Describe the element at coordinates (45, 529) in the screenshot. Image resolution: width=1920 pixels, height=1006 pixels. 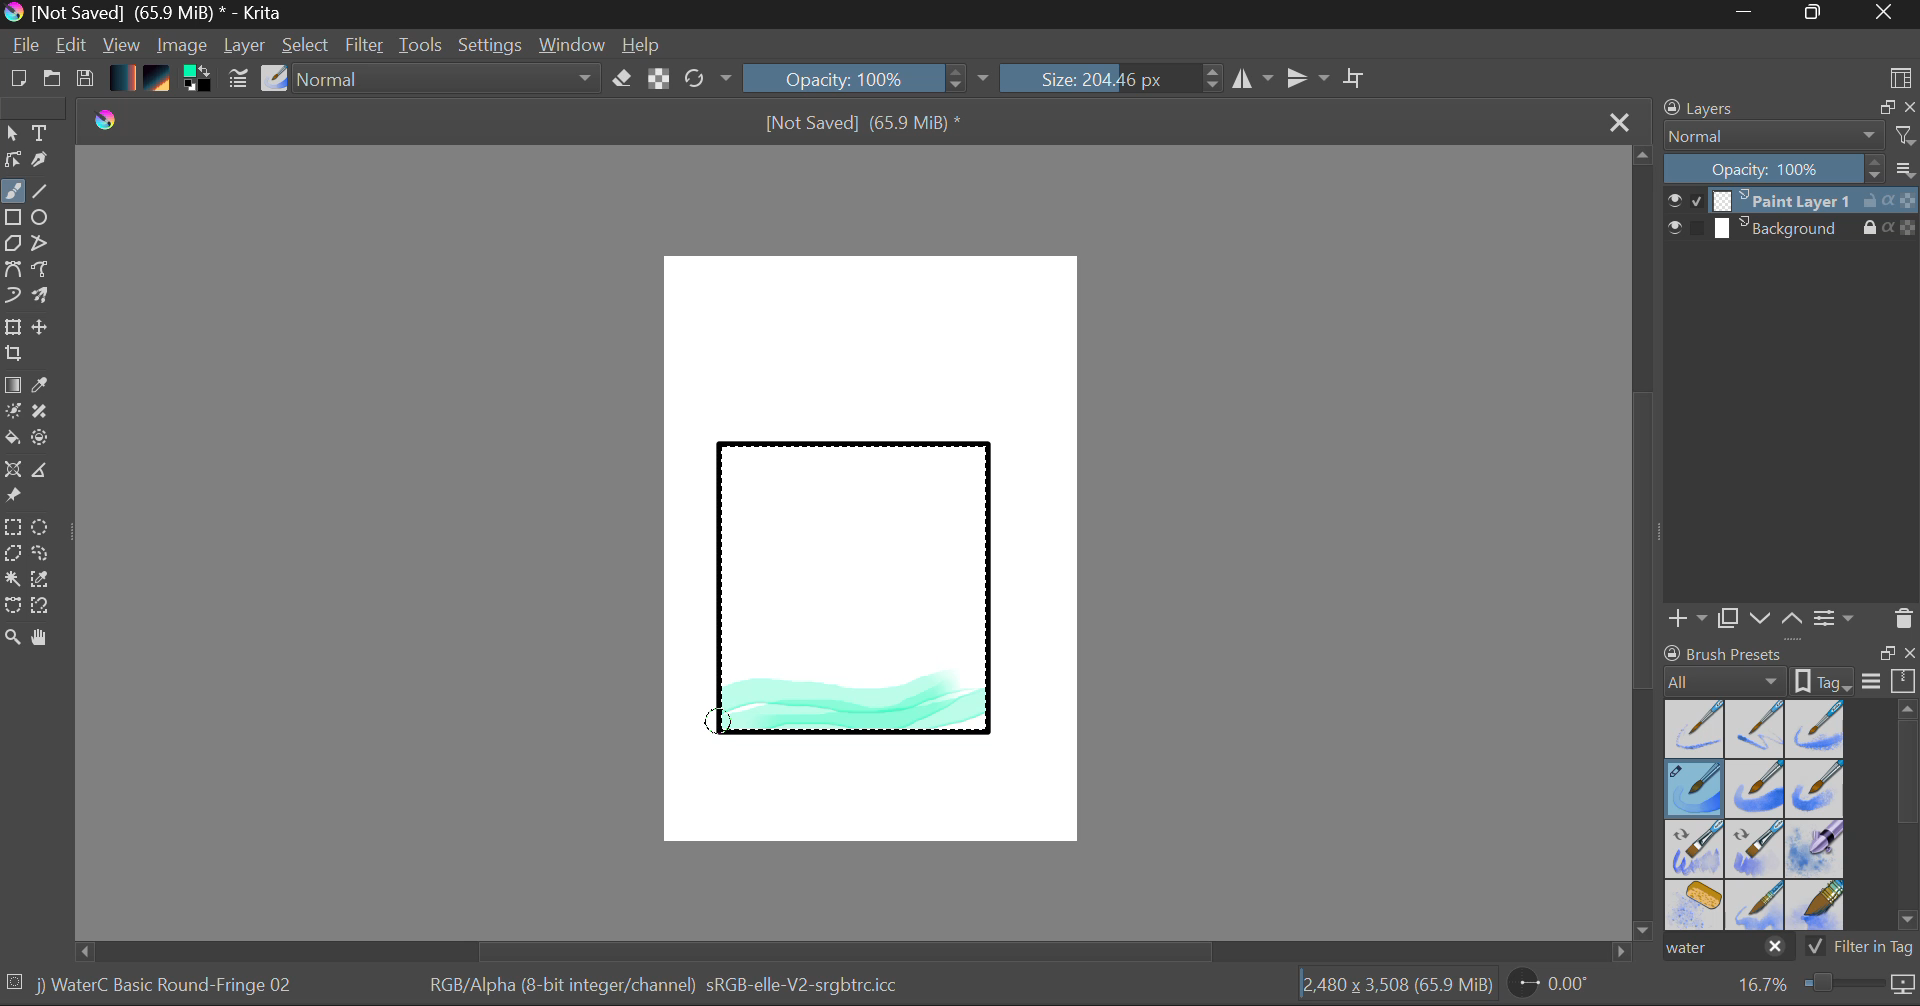
I see `Elipses Selection tool` at that location.